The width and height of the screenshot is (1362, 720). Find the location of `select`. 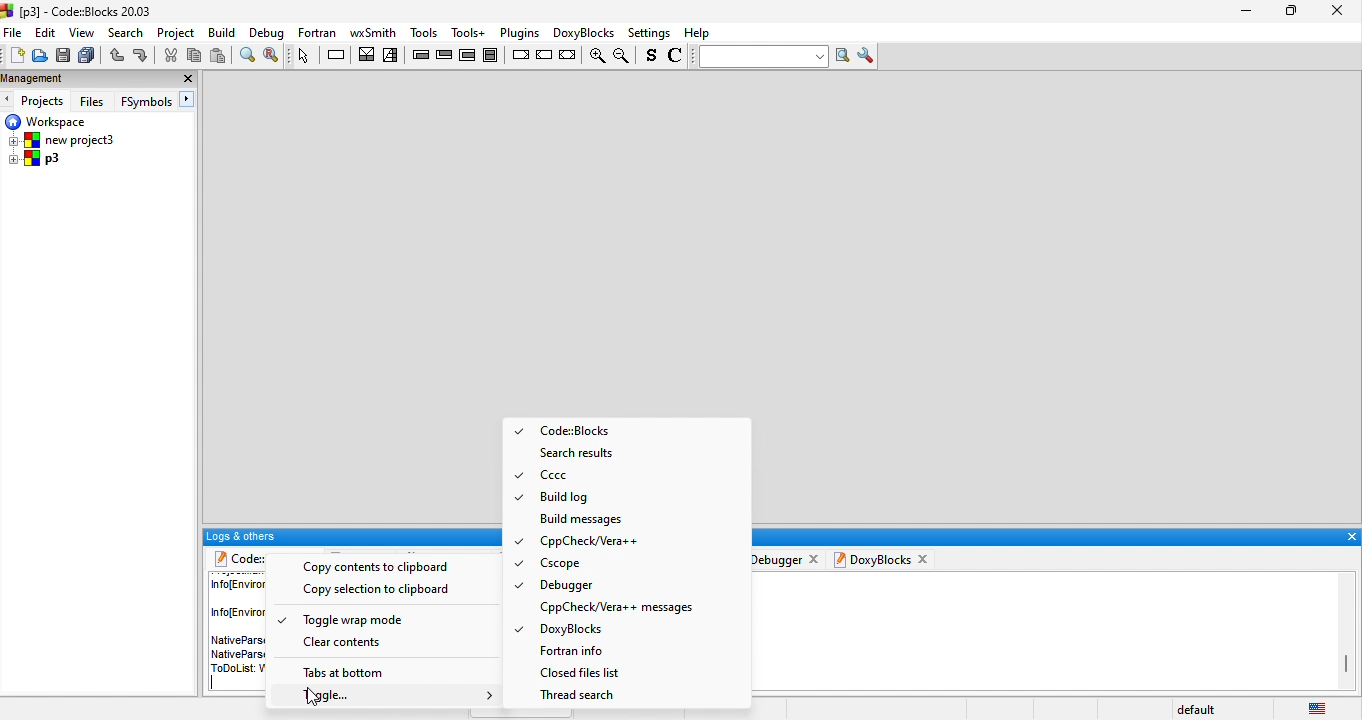

select is located at coordinates (305, 55).